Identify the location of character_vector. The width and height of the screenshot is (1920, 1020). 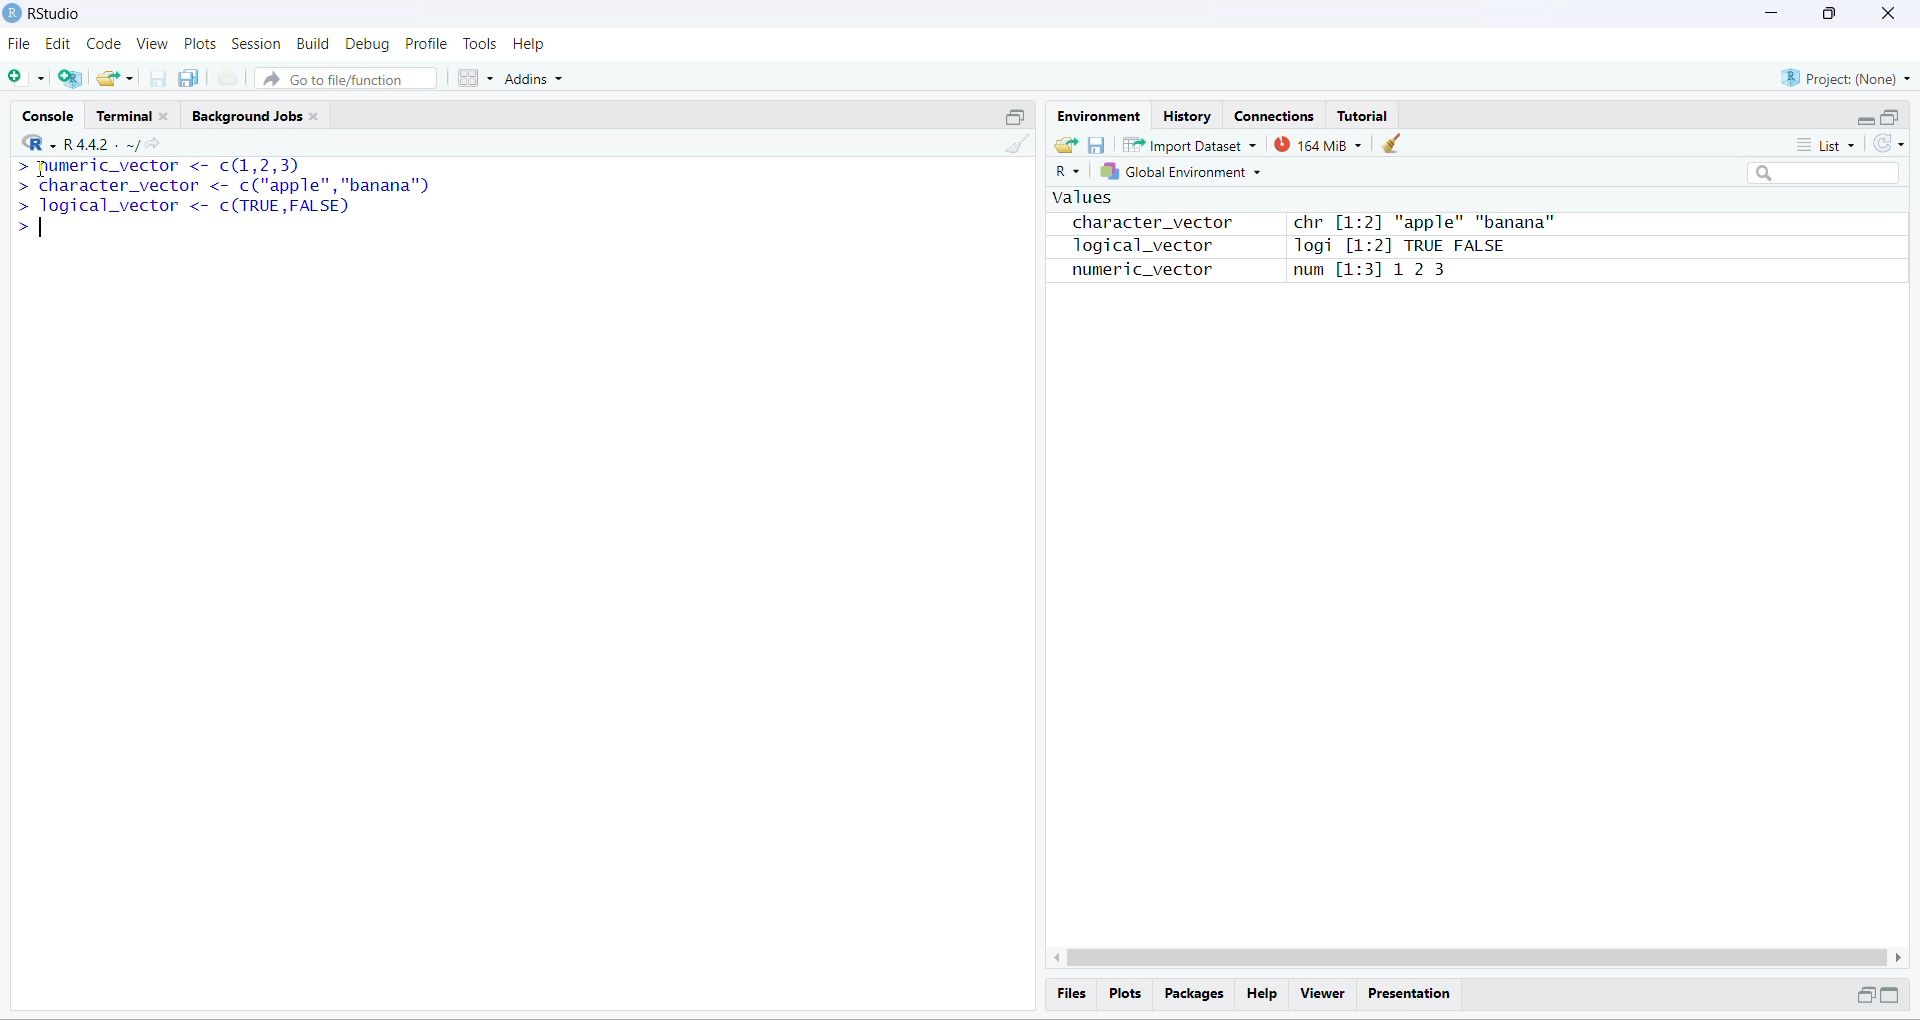
(1144, 223).